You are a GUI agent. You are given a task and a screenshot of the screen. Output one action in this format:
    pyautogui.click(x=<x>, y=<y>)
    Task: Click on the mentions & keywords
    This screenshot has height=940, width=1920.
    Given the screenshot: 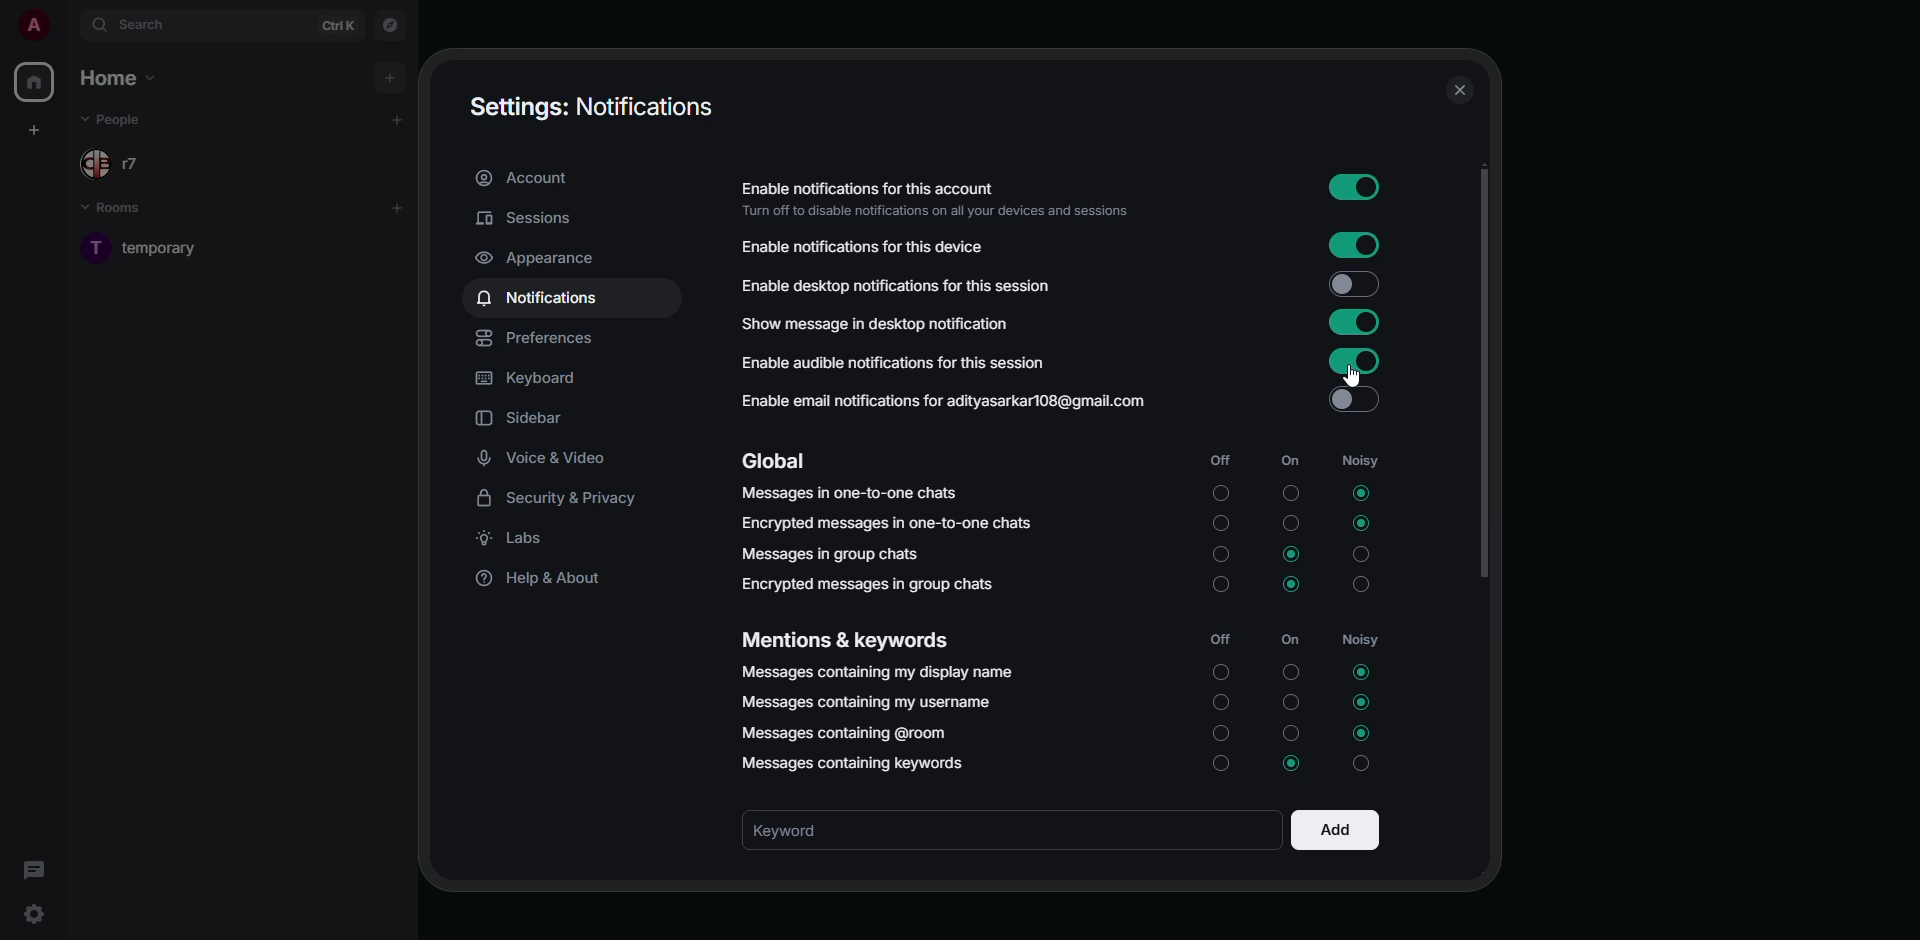 What is the action you would take?
    pyautogui.click(x=848, y=639)
    